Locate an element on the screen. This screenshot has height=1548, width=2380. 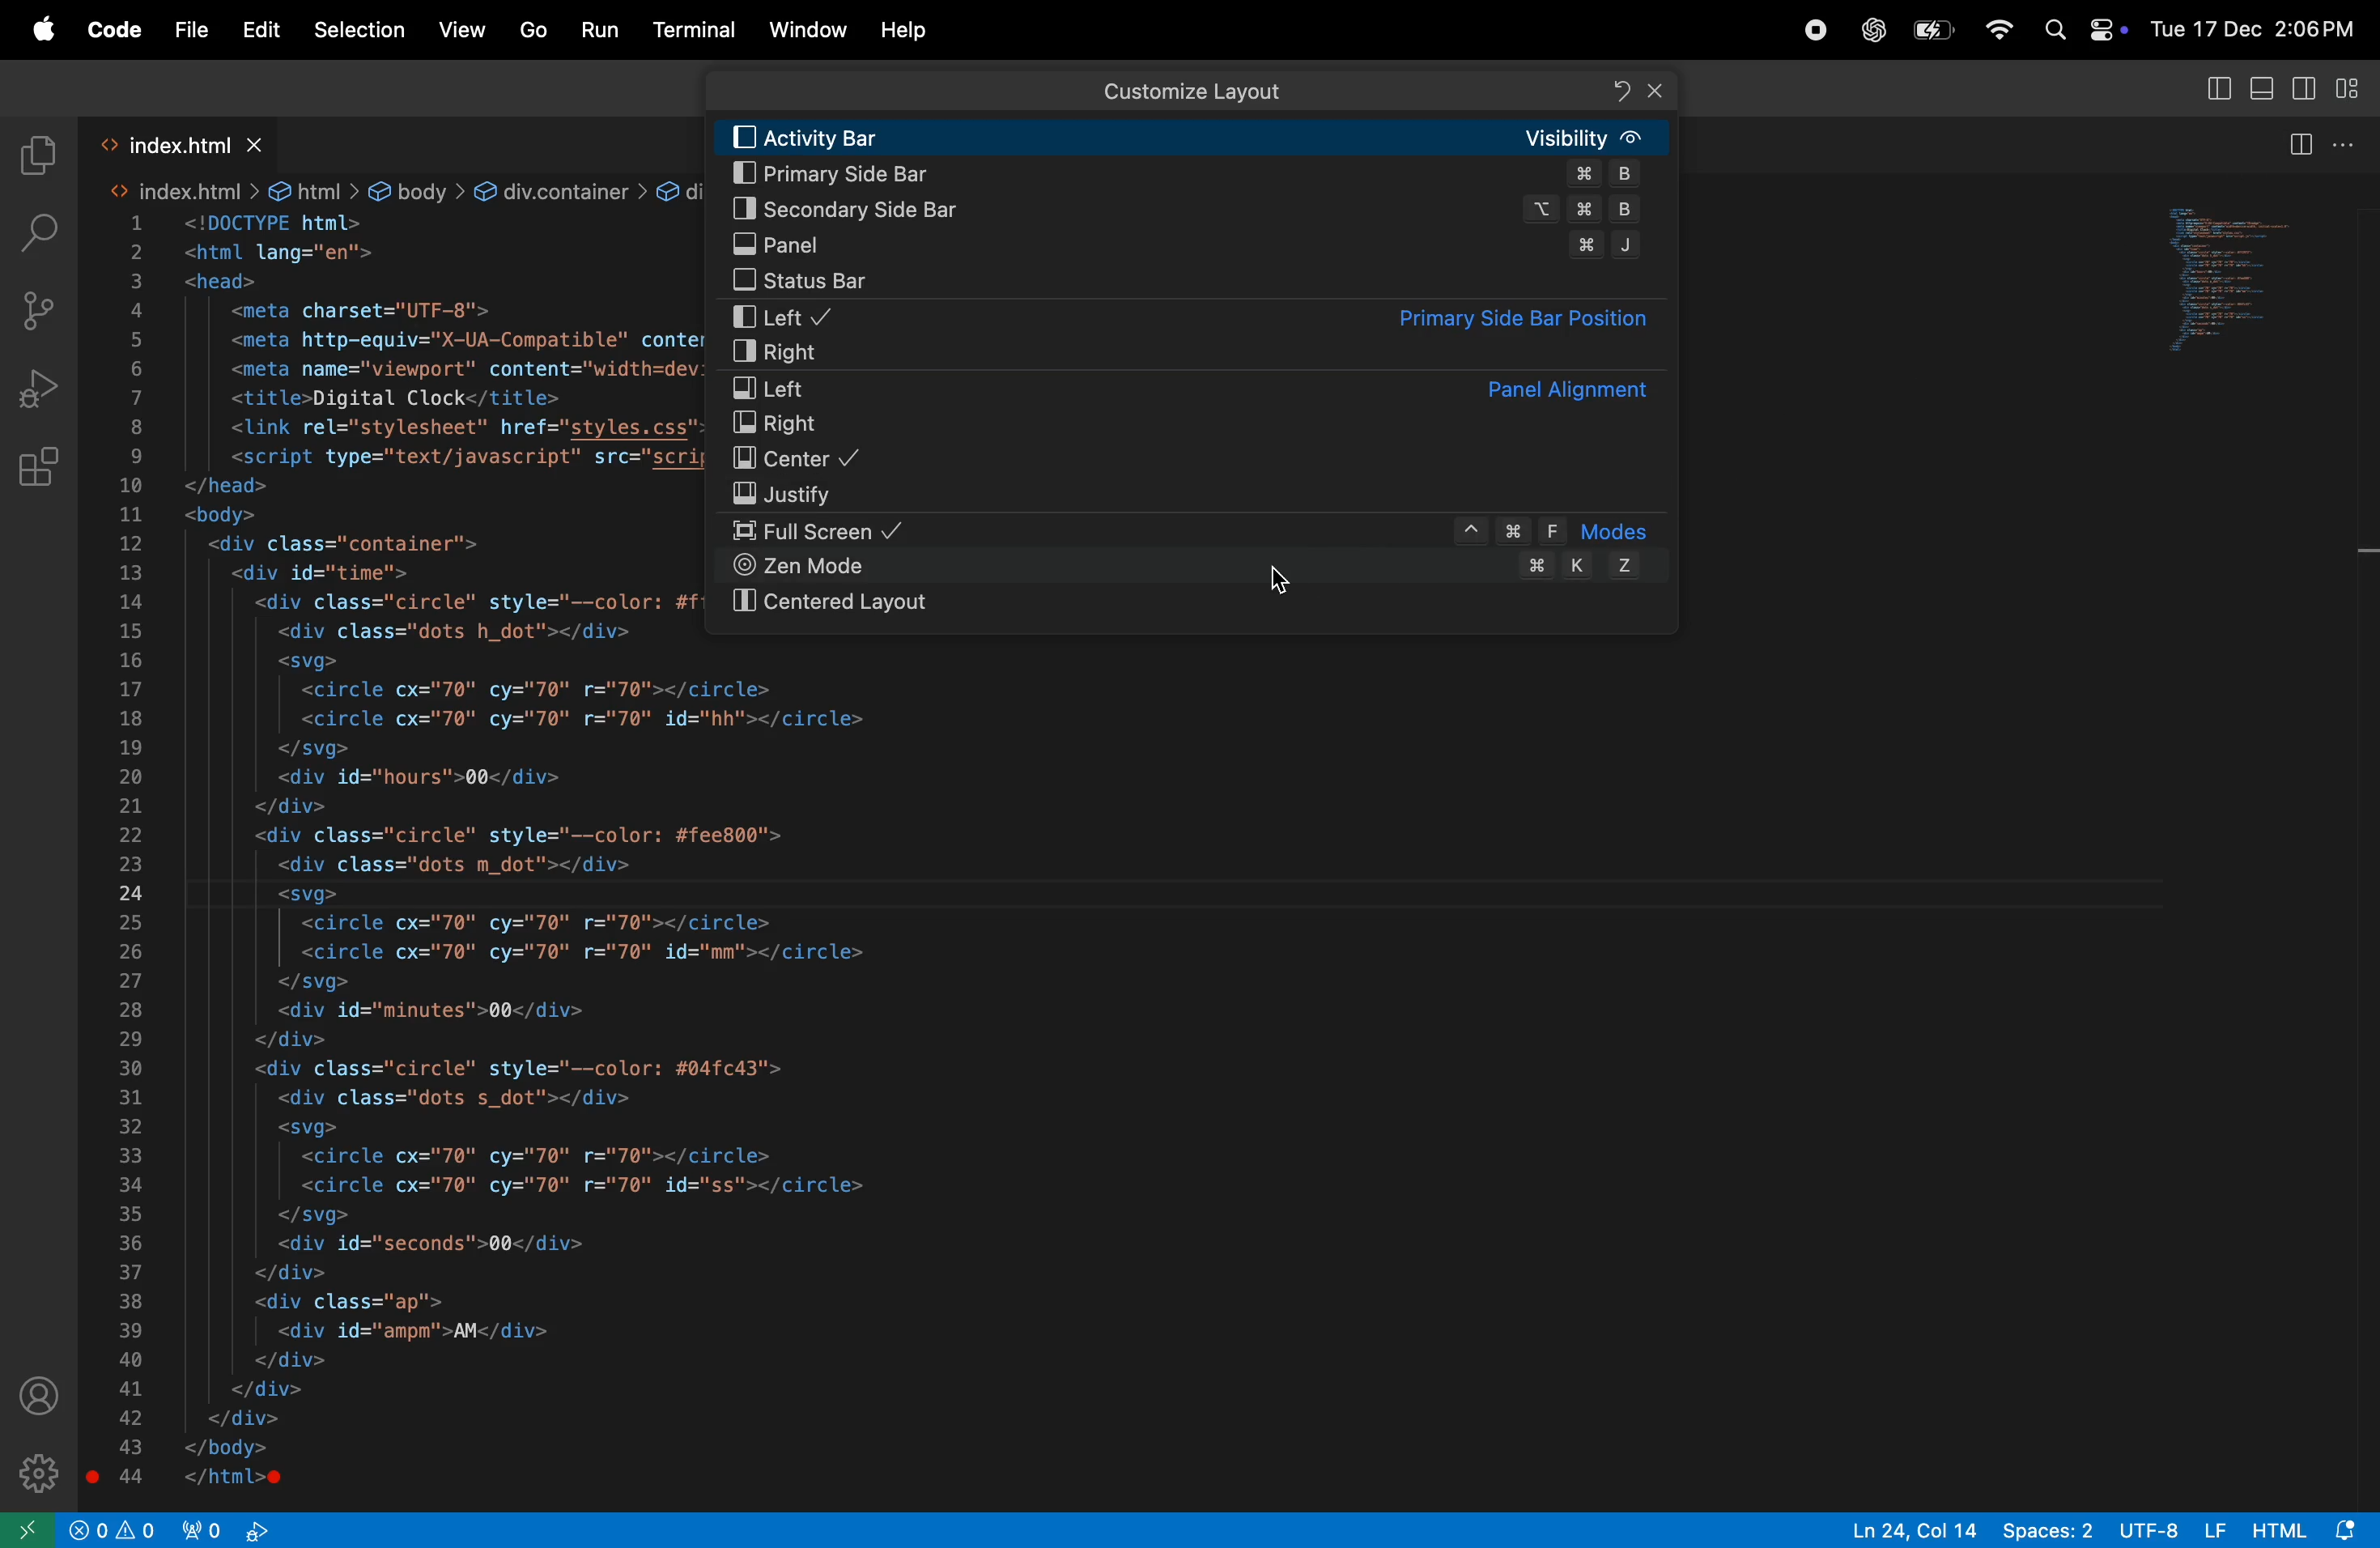
Apple mneu is located at coordinates (39, 29).